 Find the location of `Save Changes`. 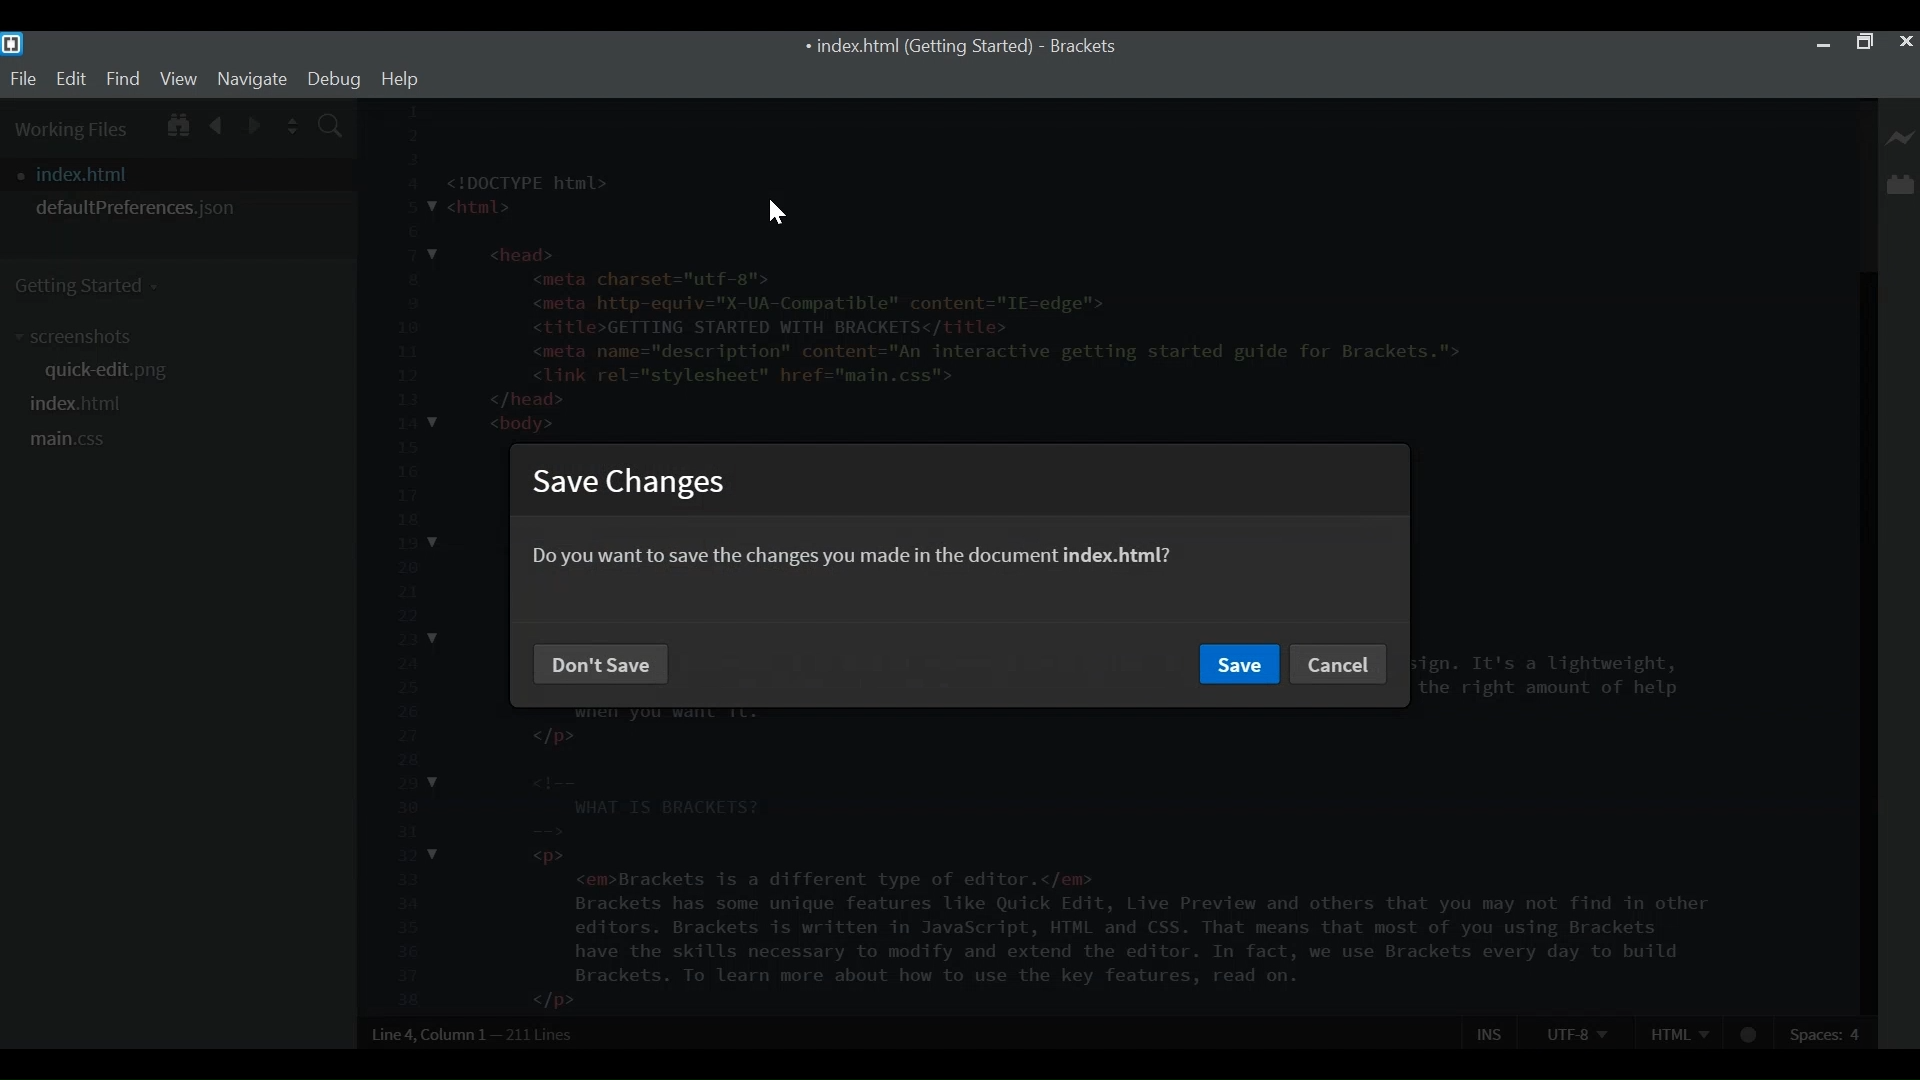

Save Changes is located at coordinates (632, 483).